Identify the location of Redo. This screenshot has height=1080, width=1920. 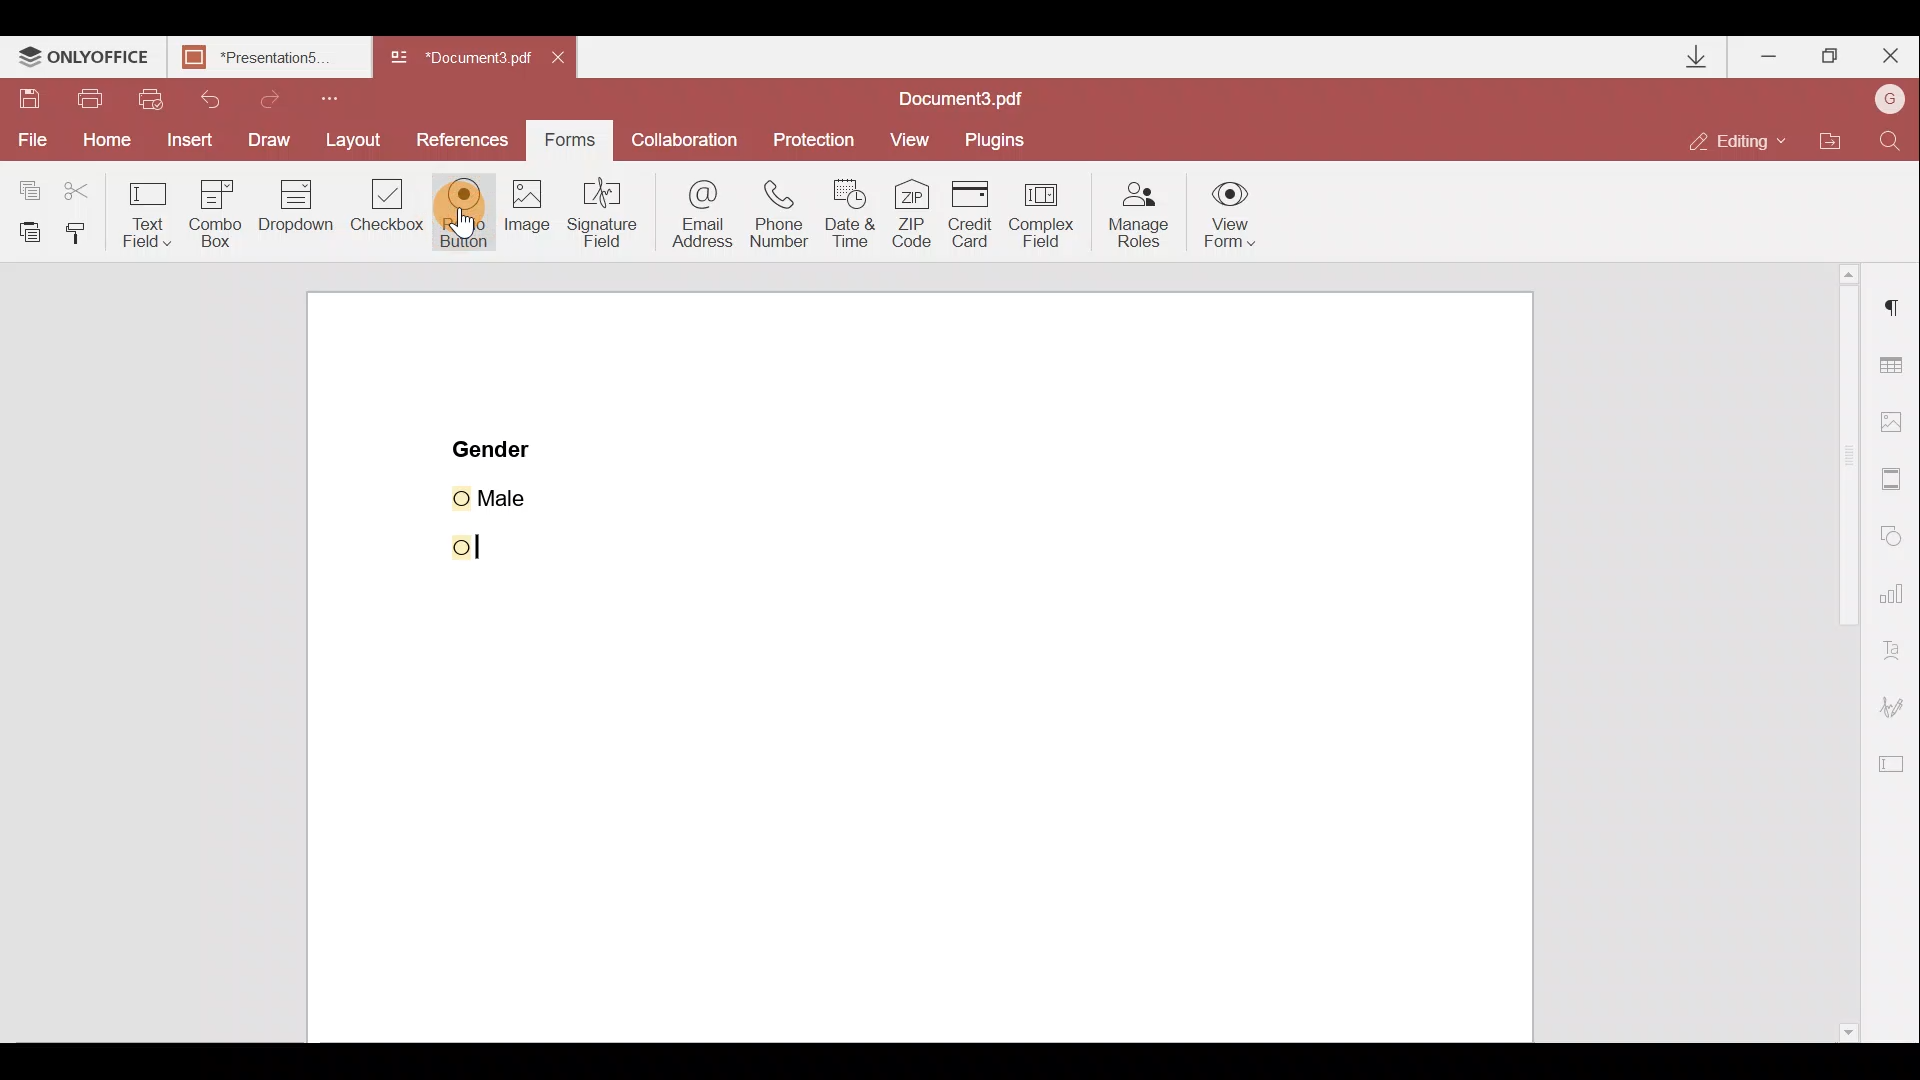
(288, 99).